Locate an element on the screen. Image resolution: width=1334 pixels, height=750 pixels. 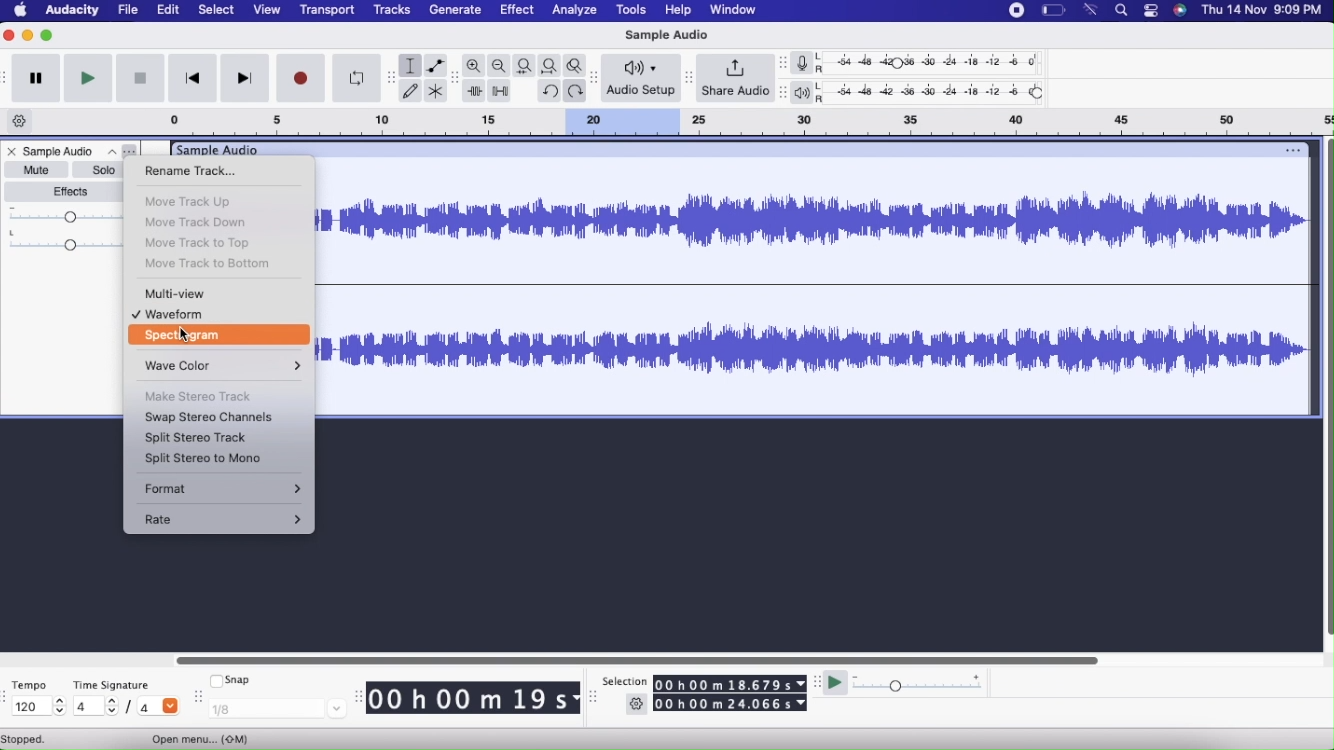
Rate is located at coordinates (223, 520).